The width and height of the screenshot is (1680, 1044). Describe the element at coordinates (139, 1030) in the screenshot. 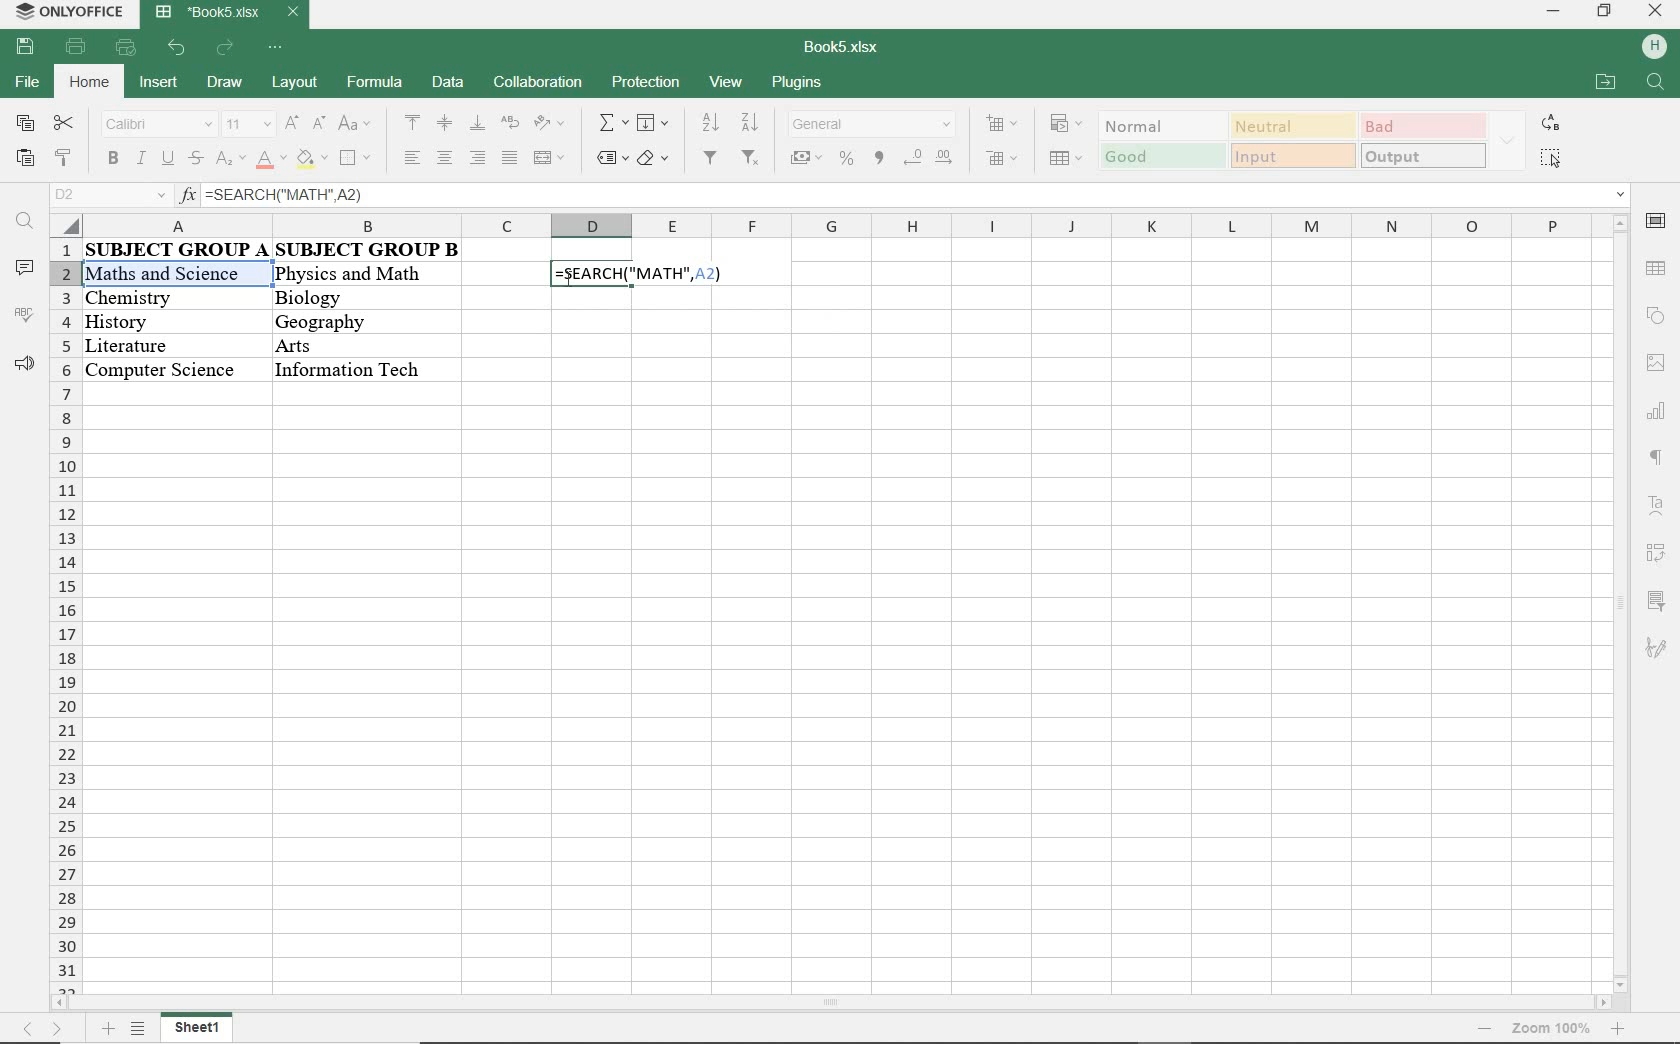

I see `list of sheets` at that location.